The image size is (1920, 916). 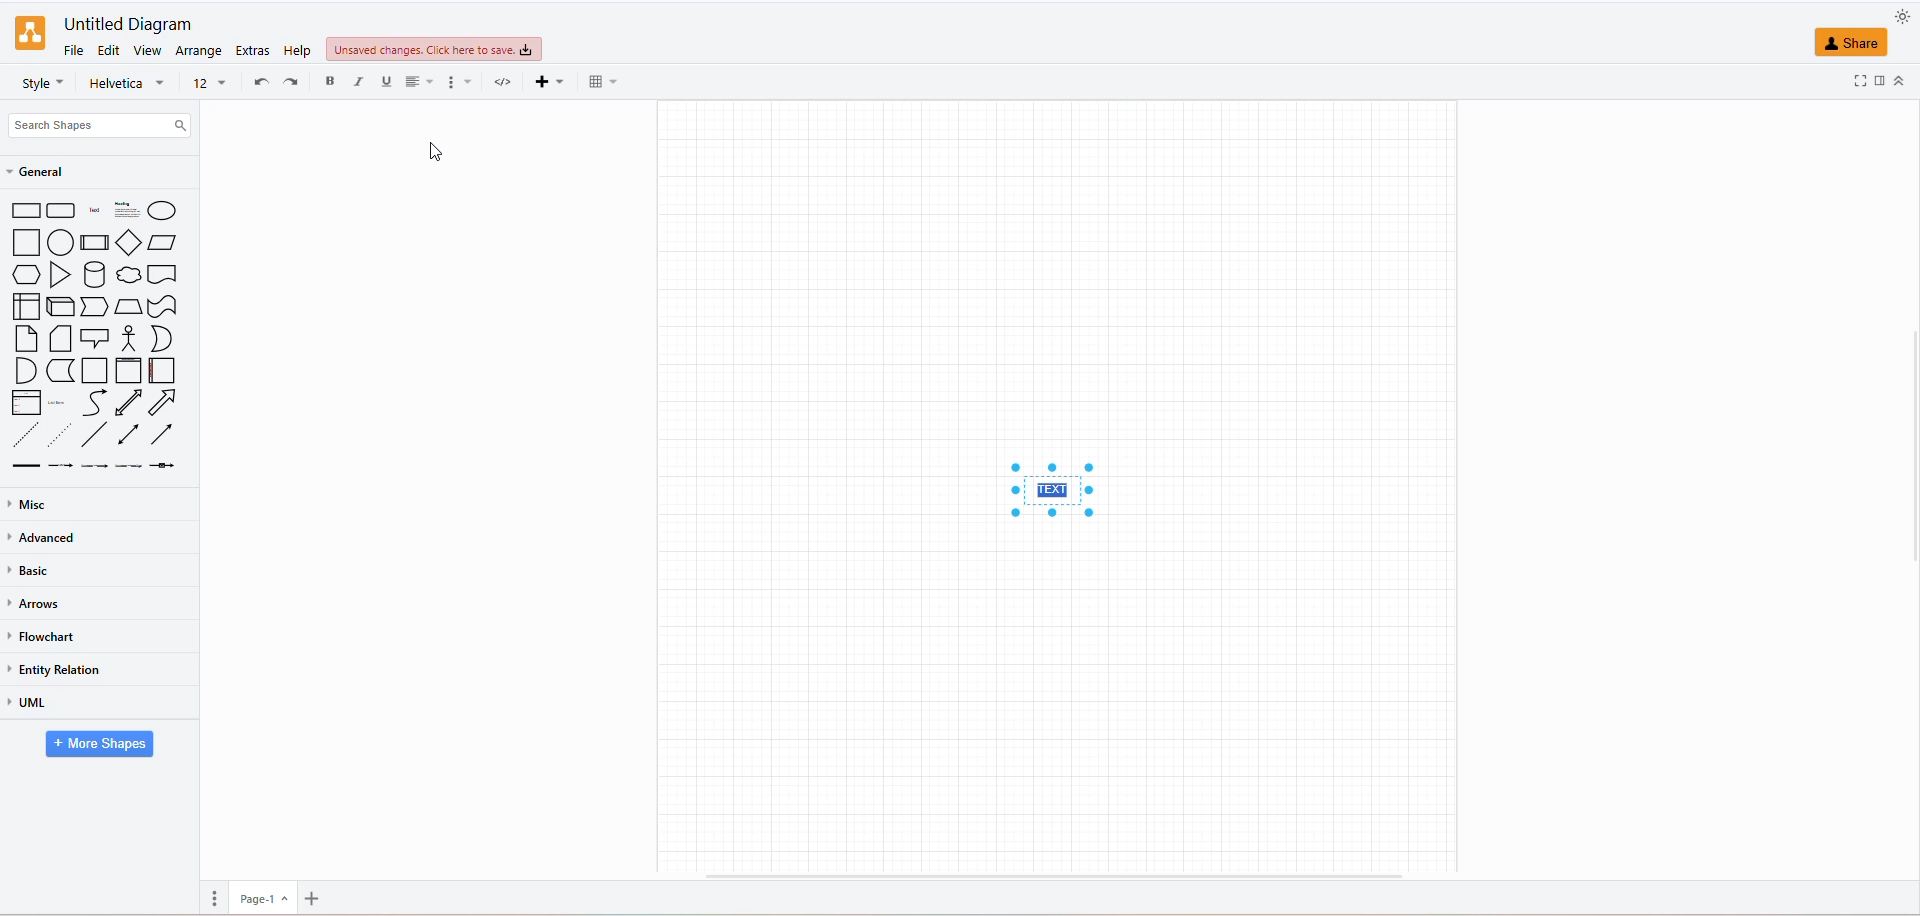 I want to click on underline, so click(x=386, y=80).